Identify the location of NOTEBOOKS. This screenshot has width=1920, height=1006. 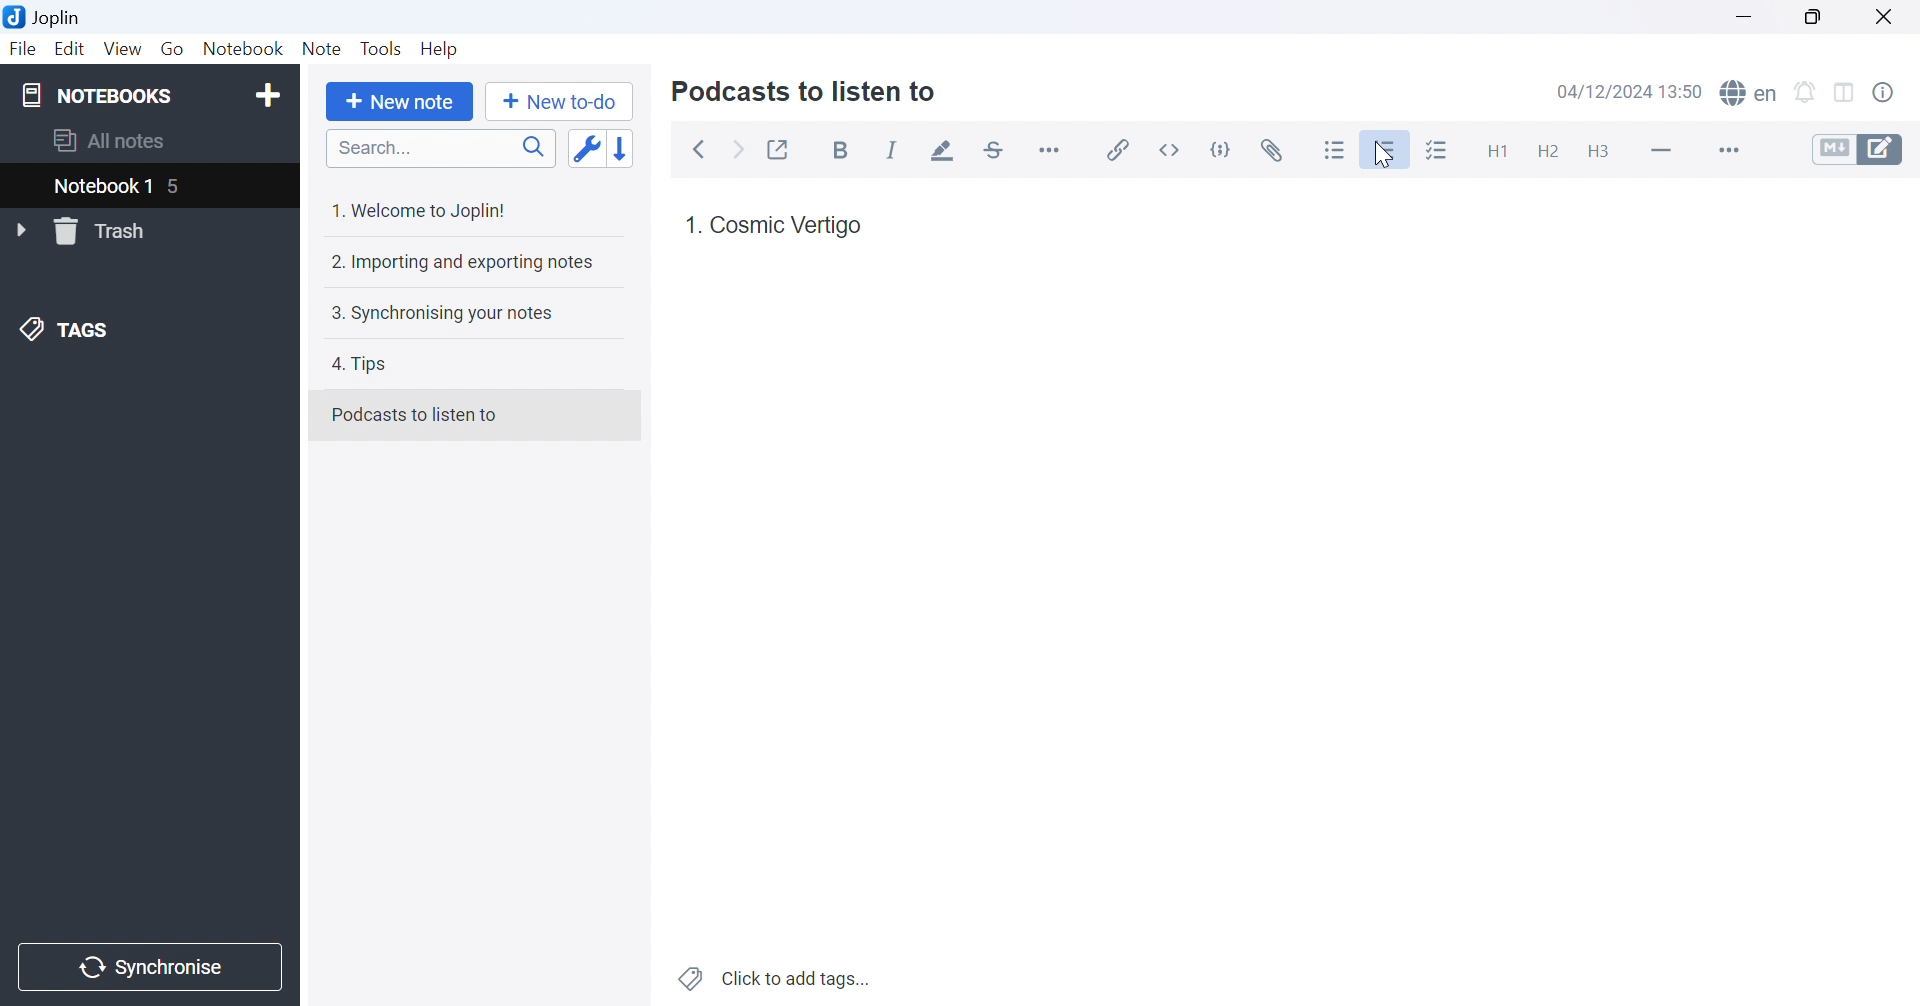
(97, 93).